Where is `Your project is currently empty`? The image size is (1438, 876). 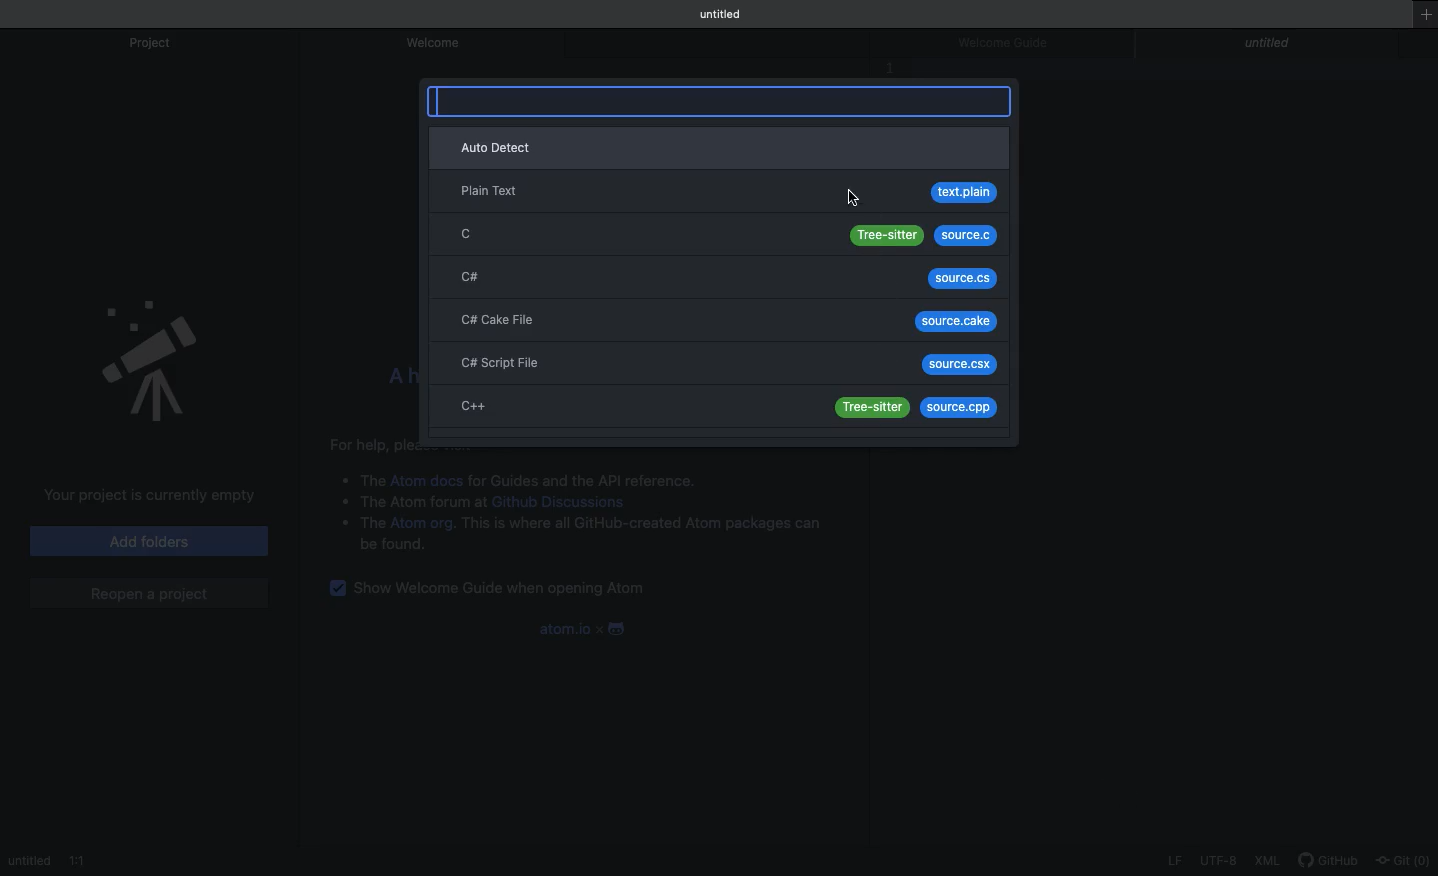
Your project is currently empty is located at coordinates (140, 496).